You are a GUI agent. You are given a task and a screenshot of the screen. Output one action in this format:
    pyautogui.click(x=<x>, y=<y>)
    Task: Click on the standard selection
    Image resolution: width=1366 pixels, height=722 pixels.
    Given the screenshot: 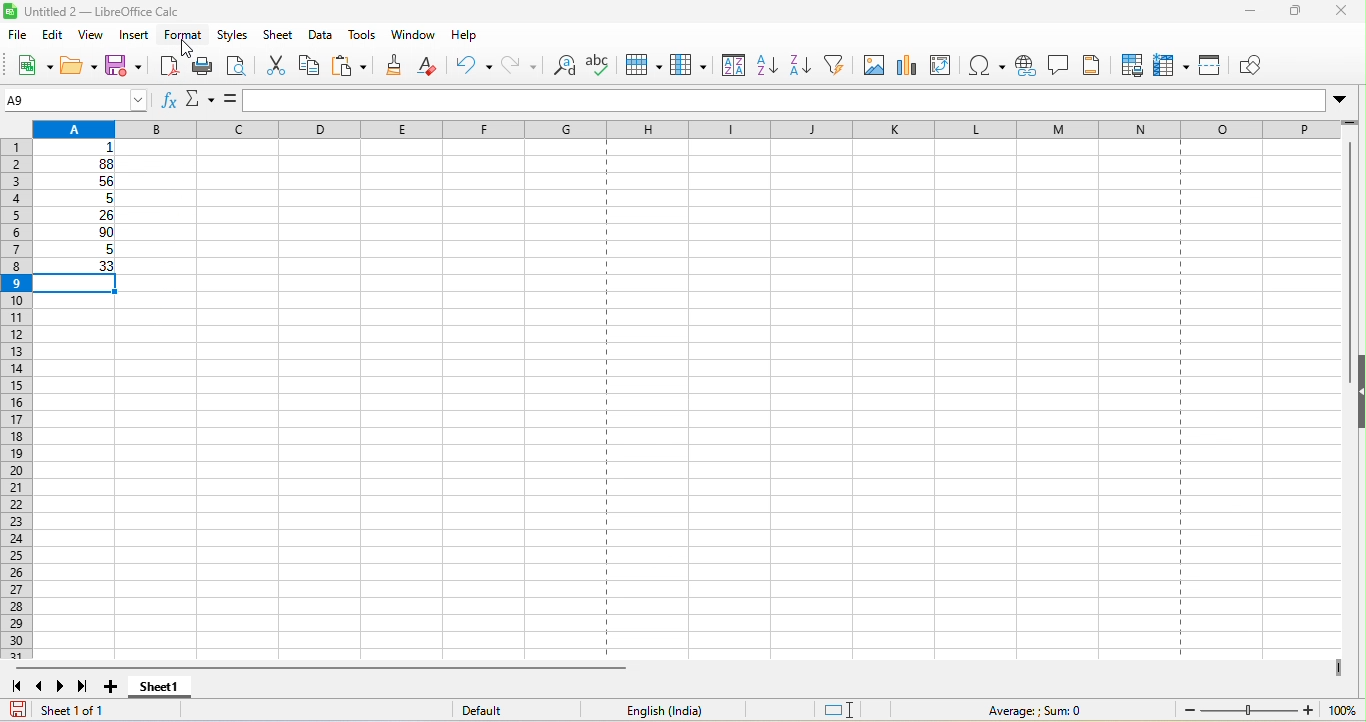 What is the action you would take?
    pyautogui.click(x=853, y=710)
    